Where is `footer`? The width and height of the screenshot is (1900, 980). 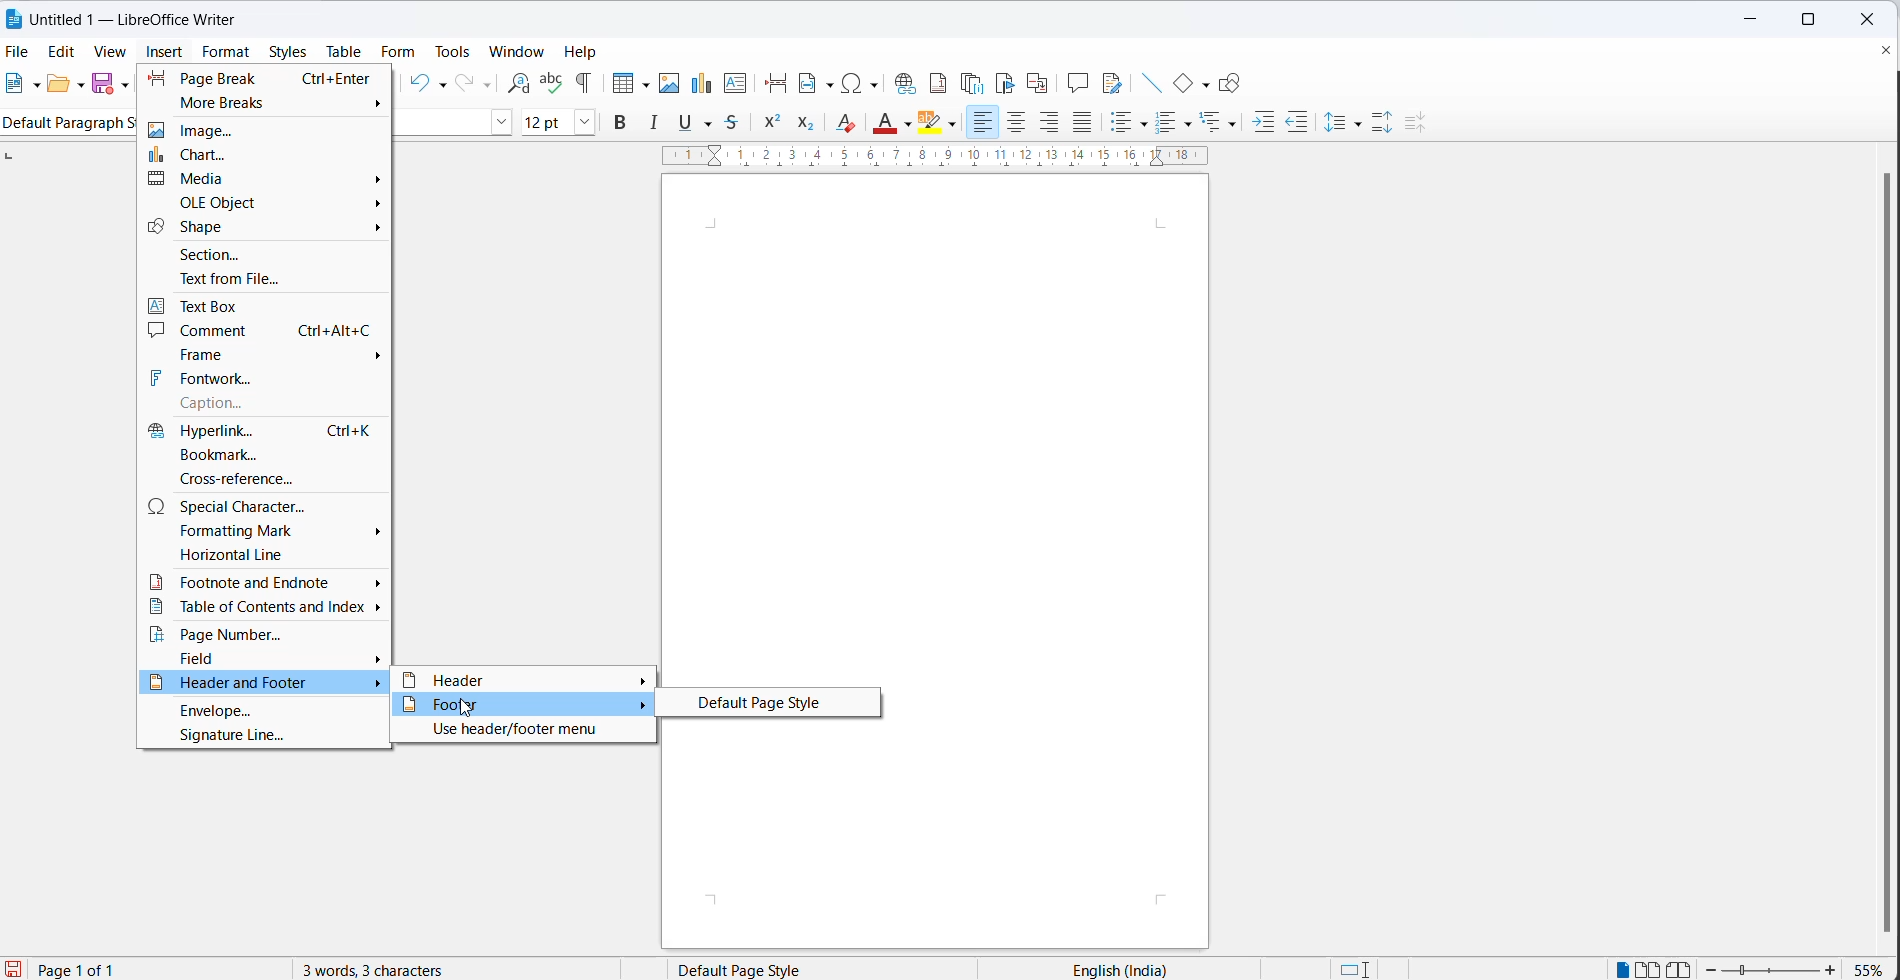 footer is located at coordinates (528, 706).